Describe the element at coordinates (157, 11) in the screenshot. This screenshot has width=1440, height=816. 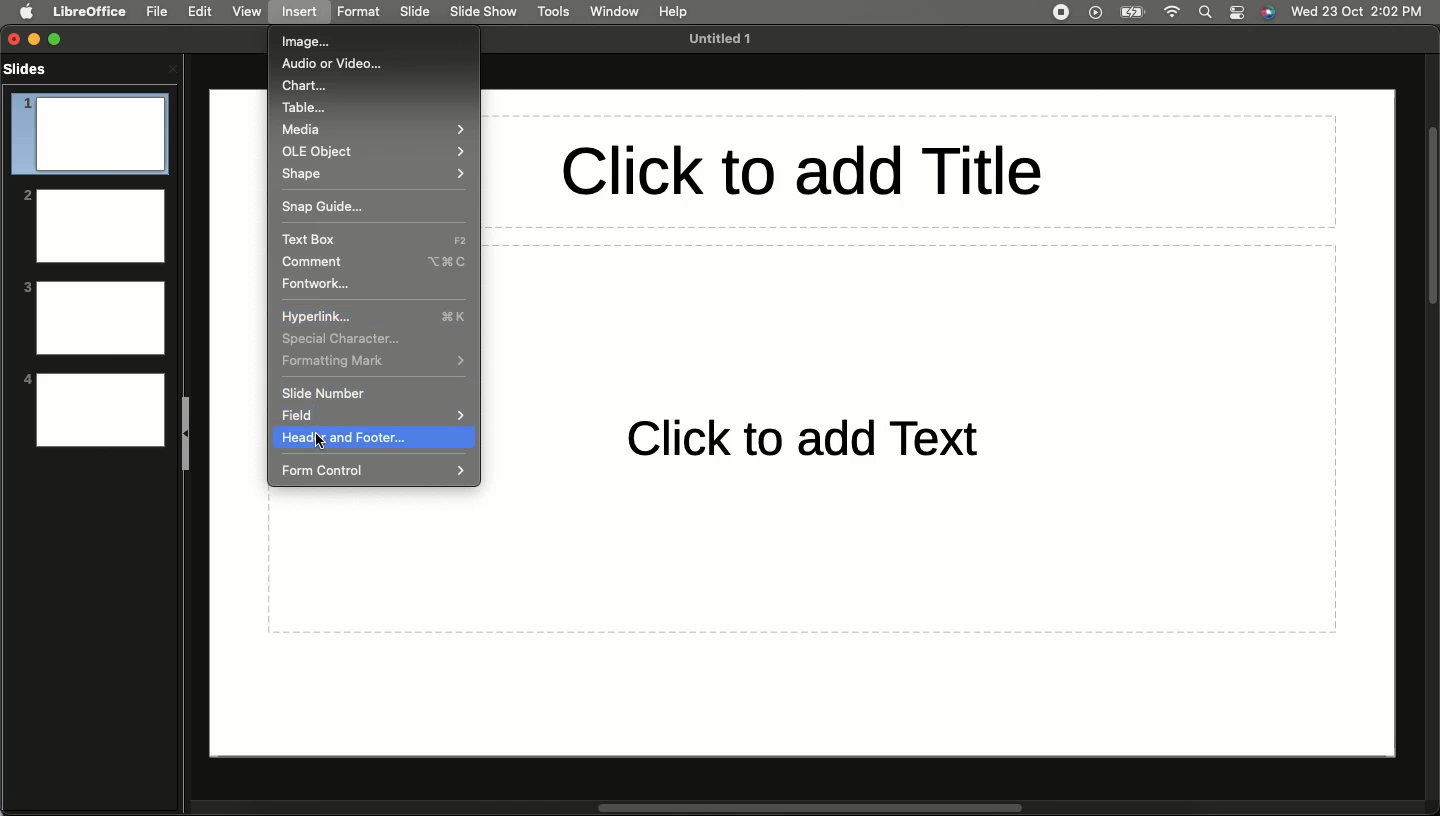
I see `File` at that location.